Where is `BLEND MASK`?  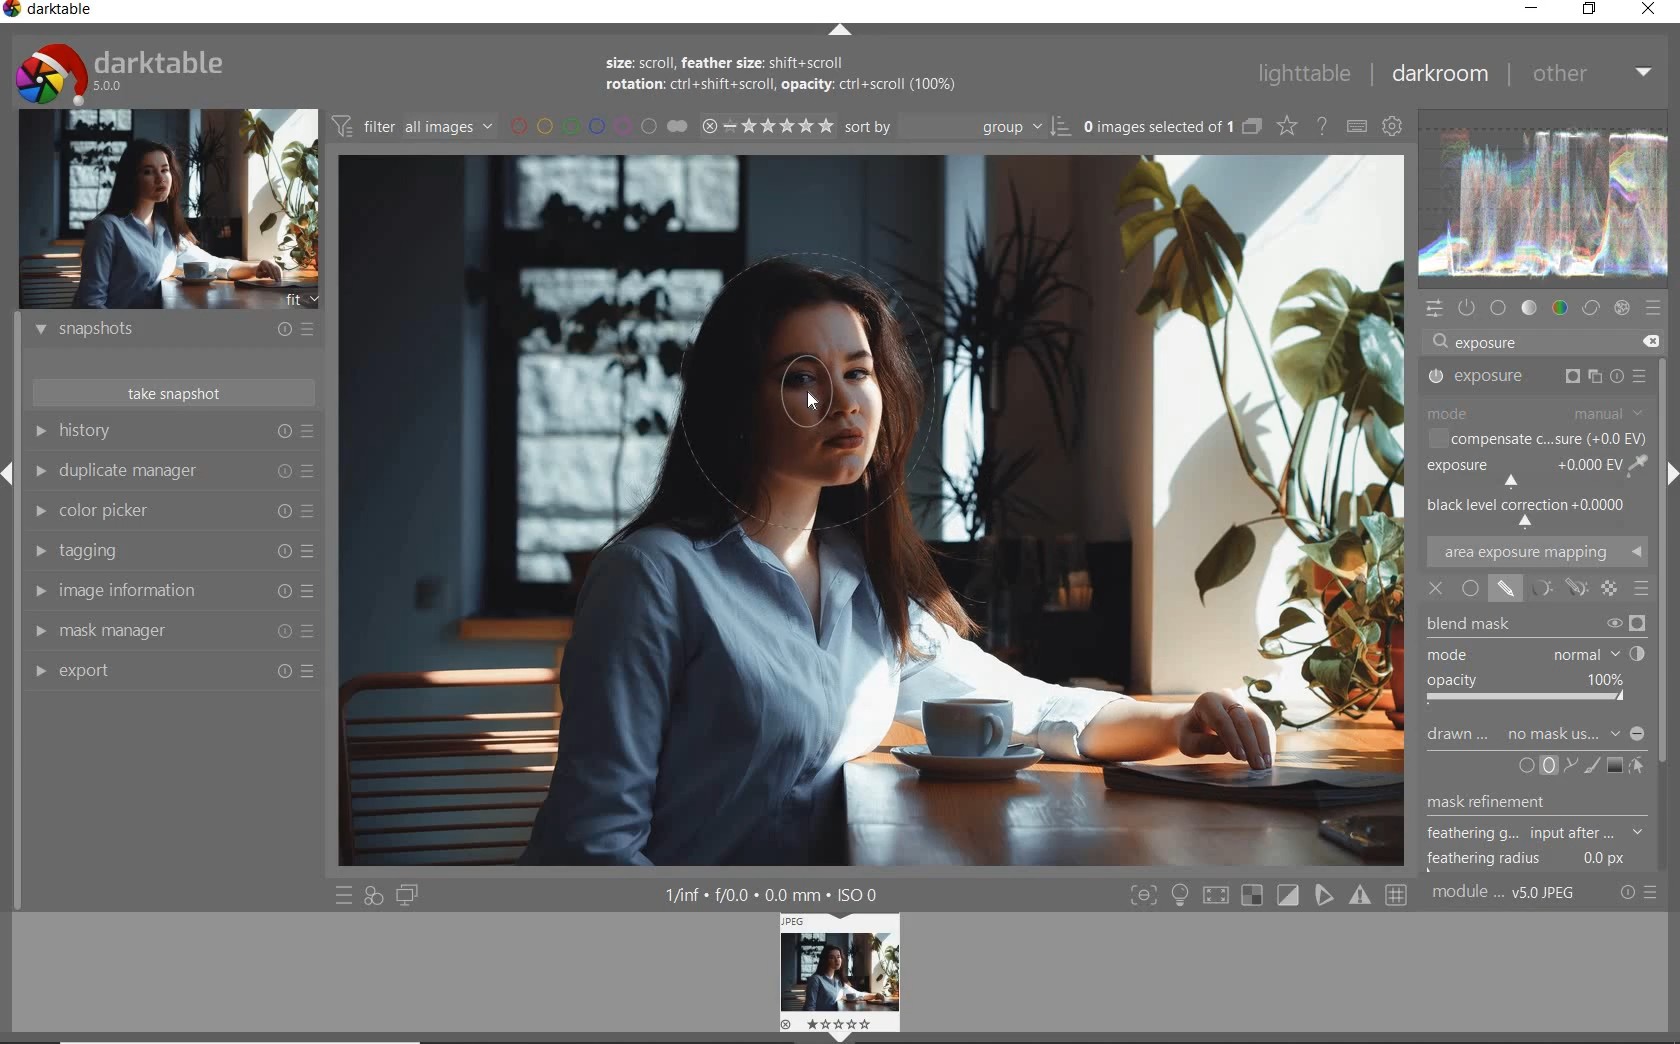 BLEND MASK is located at coordinates (1534, 625).